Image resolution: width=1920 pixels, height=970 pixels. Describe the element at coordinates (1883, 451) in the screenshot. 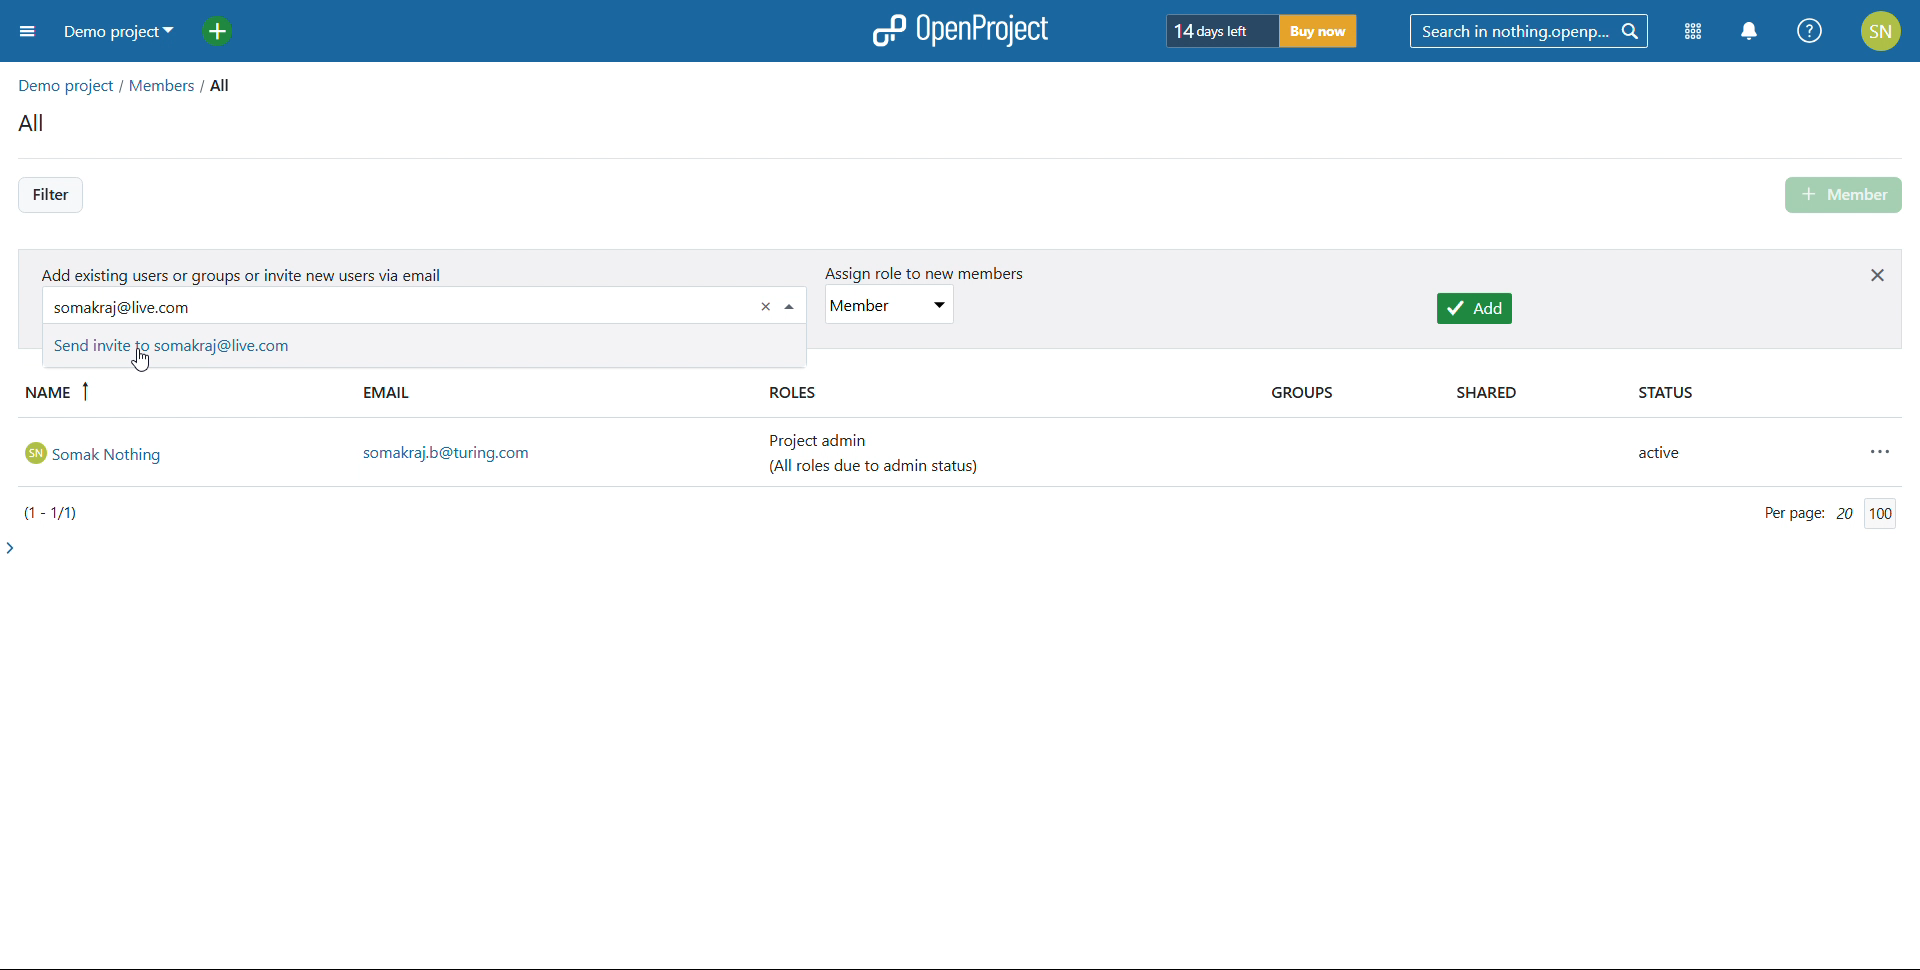

I see `actions` at that location.